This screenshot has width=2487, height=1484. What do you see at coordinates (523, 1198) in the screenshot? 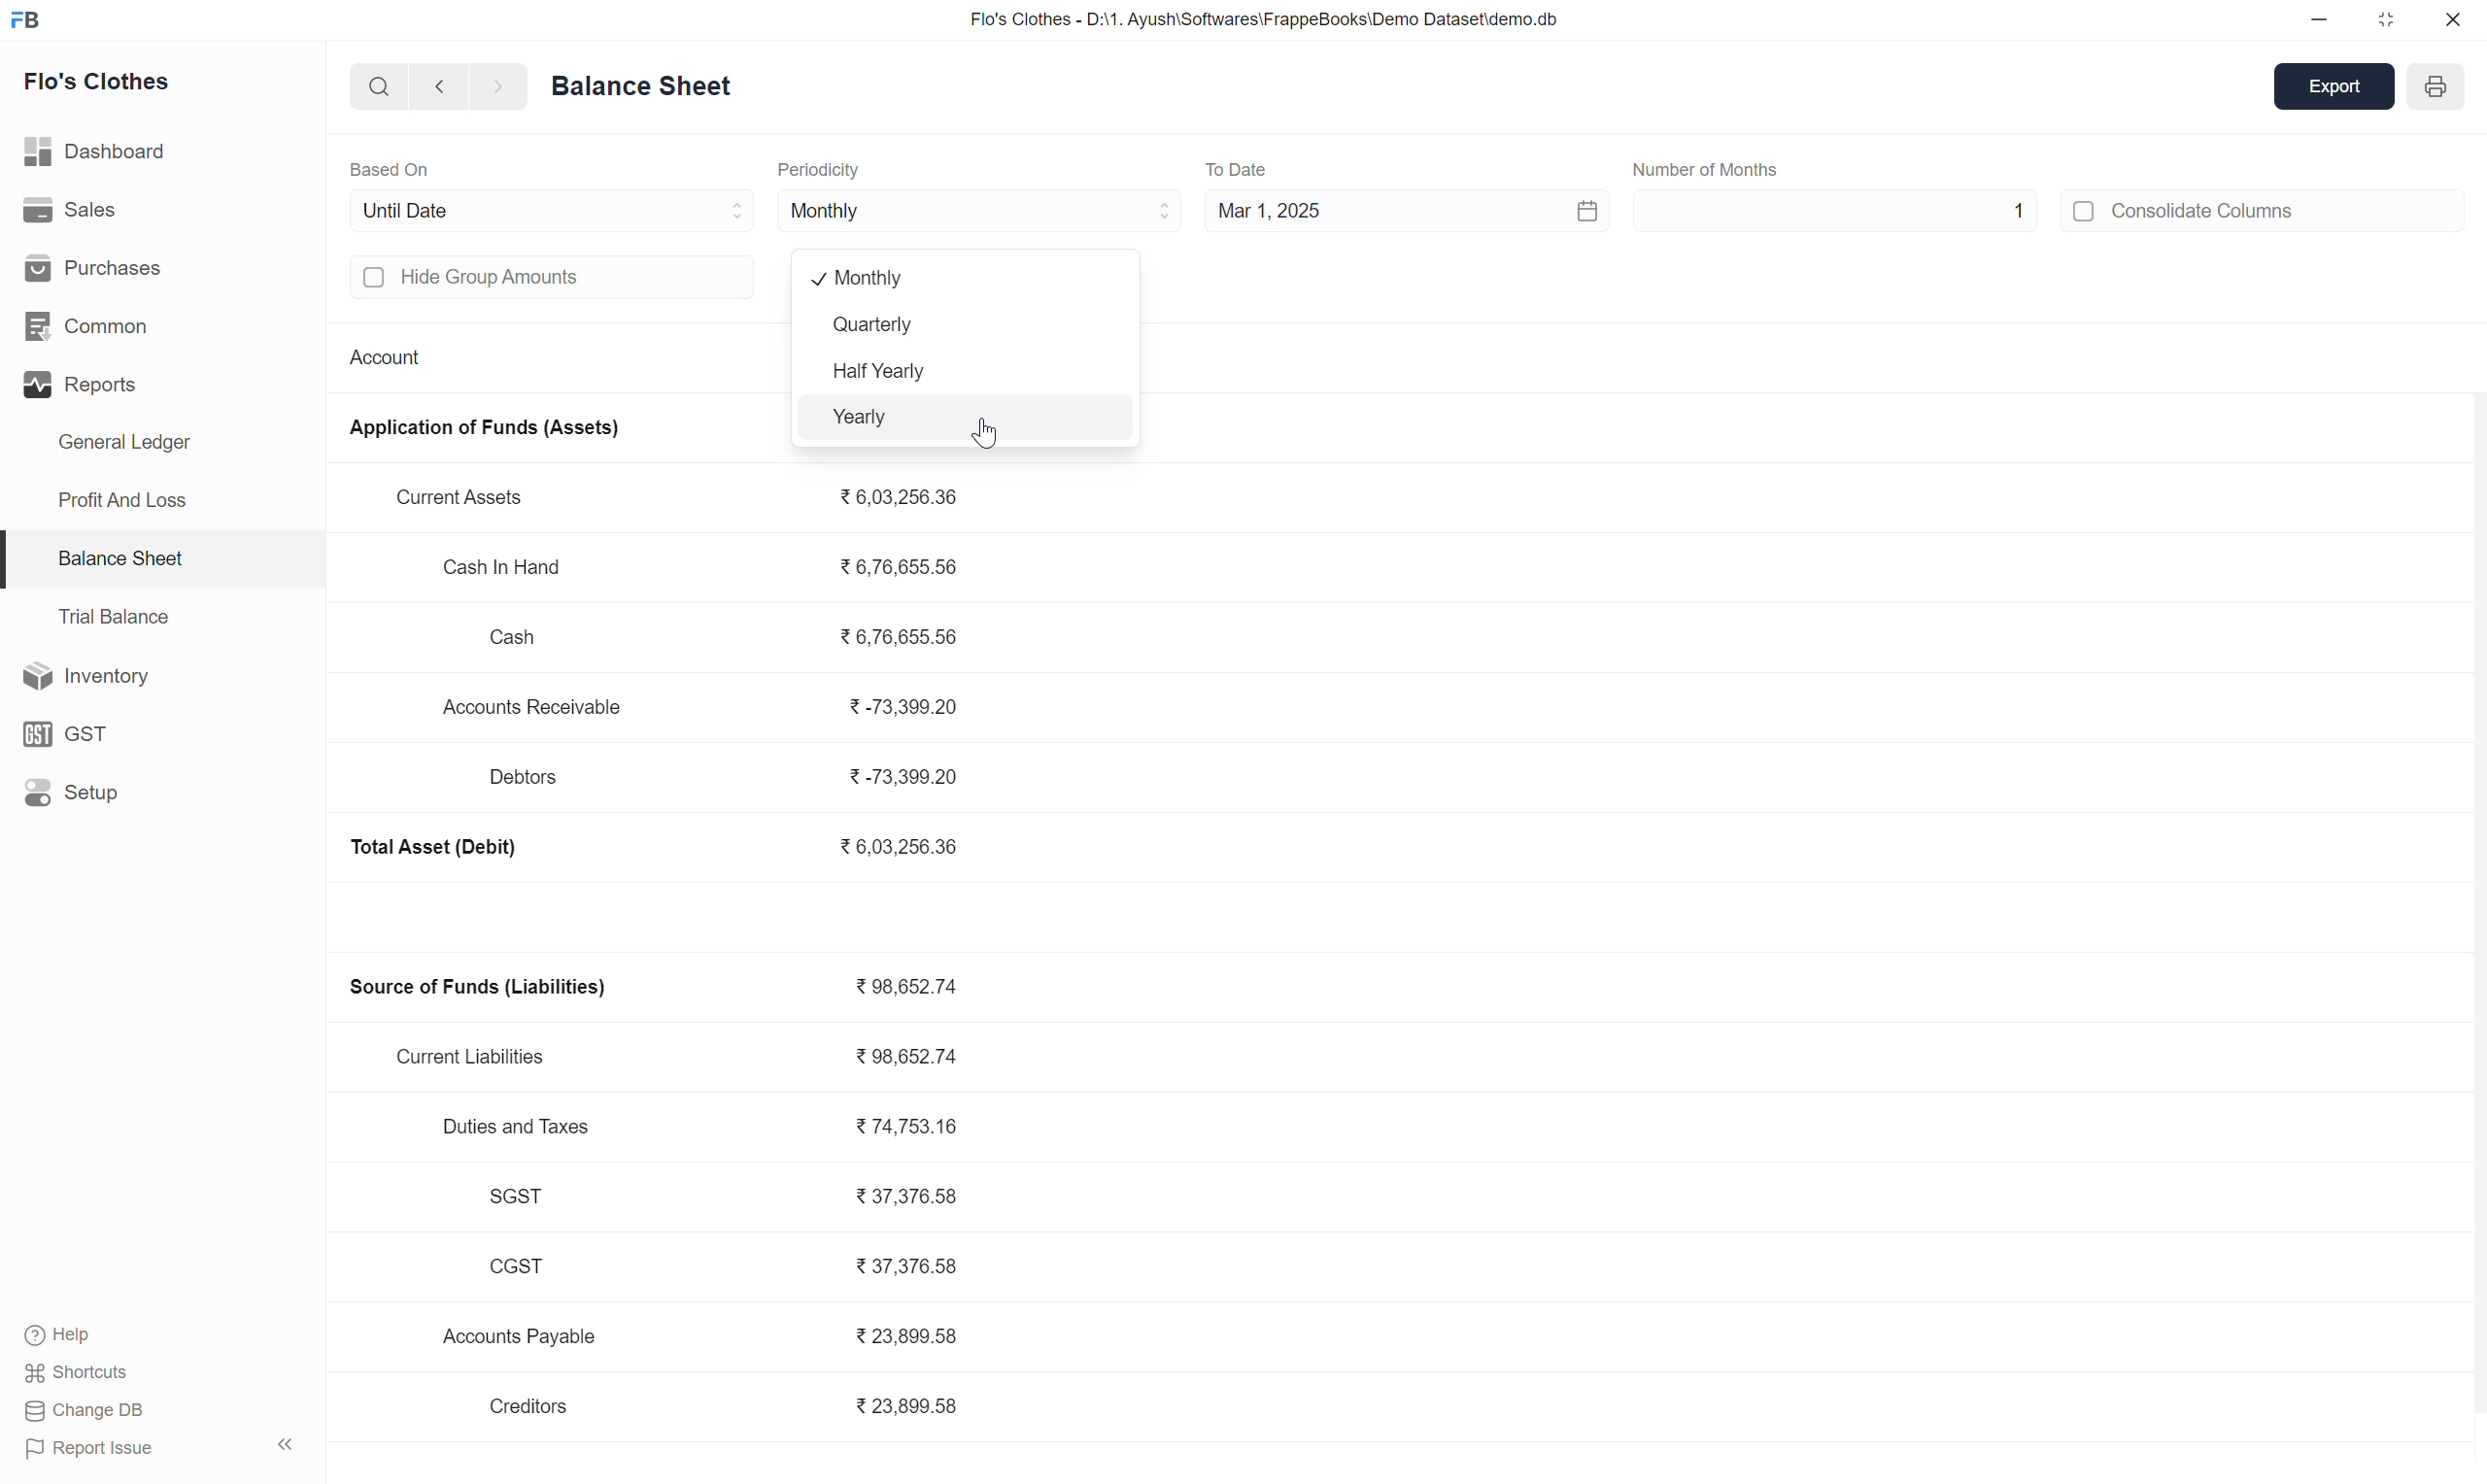
I see `SGST` at bounding box center [523, 1198].